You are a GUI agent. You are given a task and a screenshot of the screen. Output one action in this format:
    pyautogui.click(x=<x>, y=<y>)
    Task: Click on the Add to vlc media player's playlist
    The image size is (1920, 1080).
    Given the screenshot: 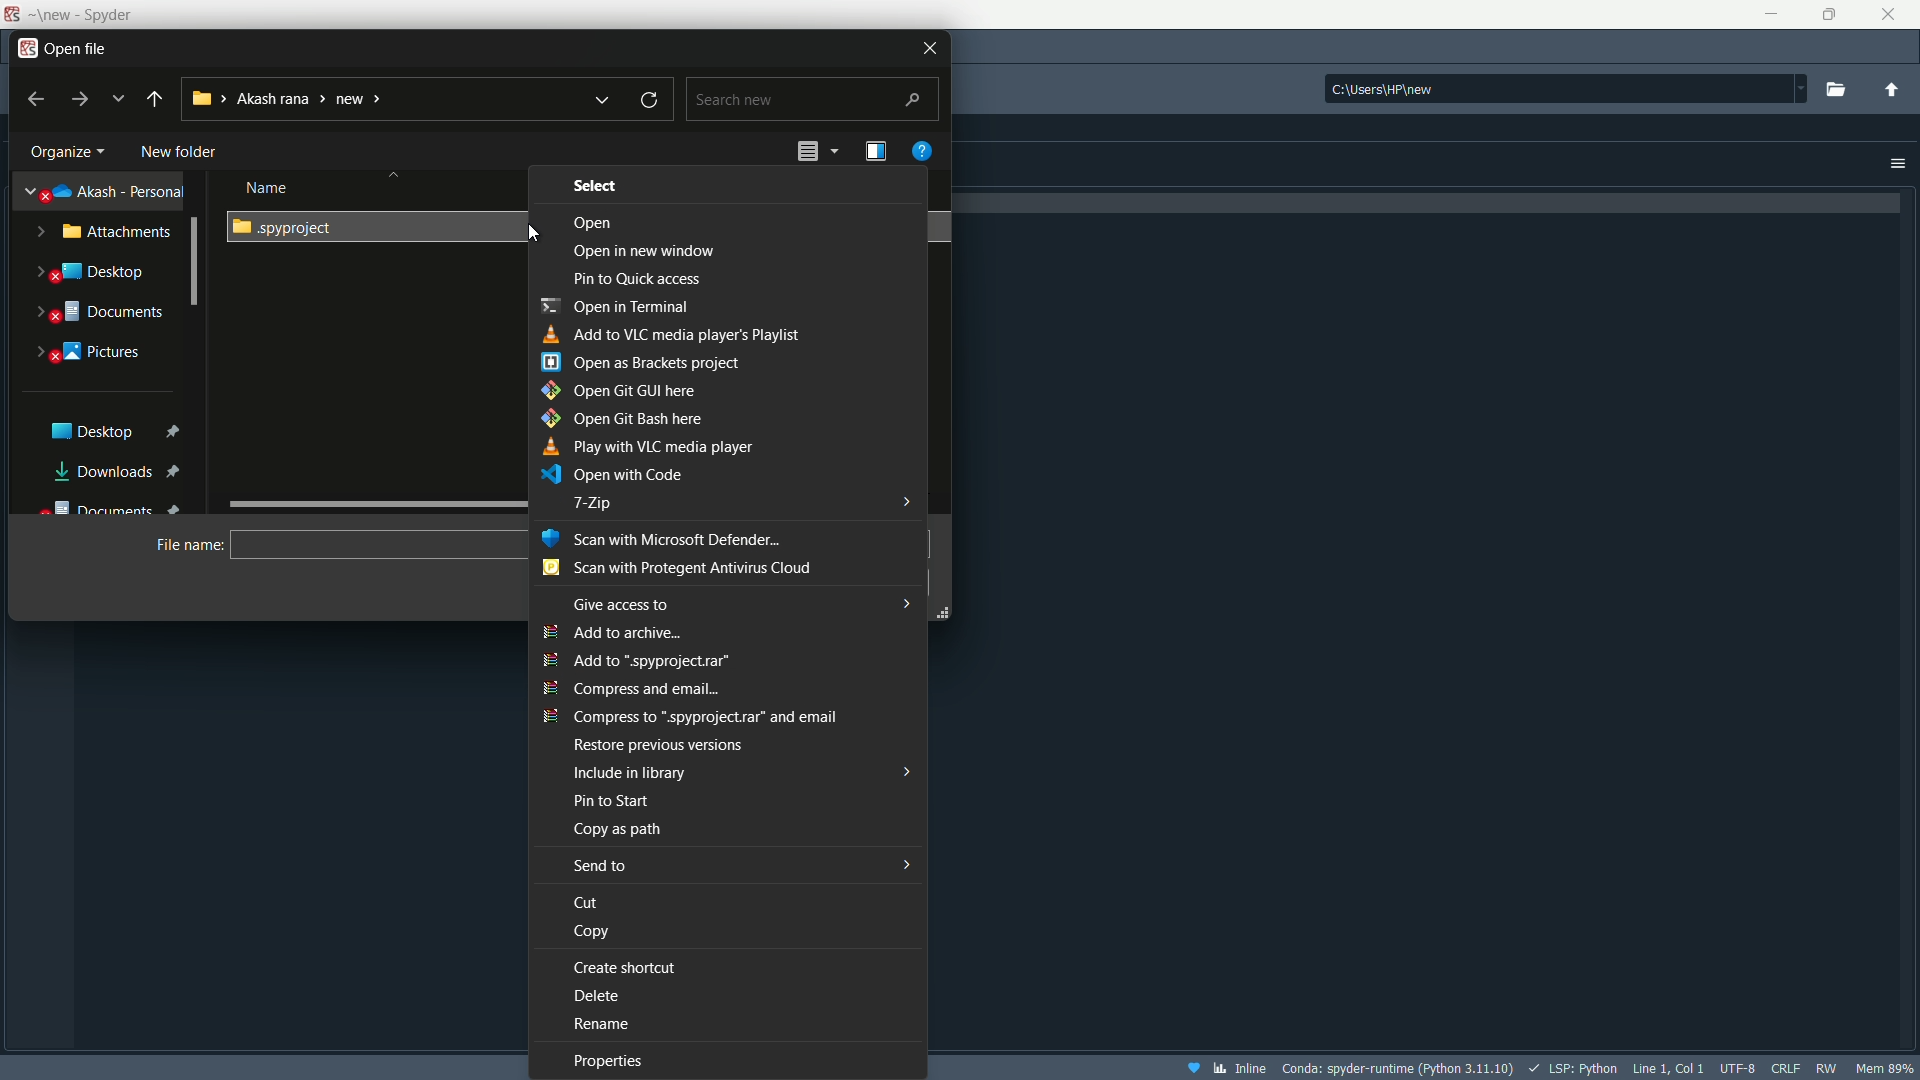 What is the action you would take?
    pyautogui.click(x=677, y=335)
    